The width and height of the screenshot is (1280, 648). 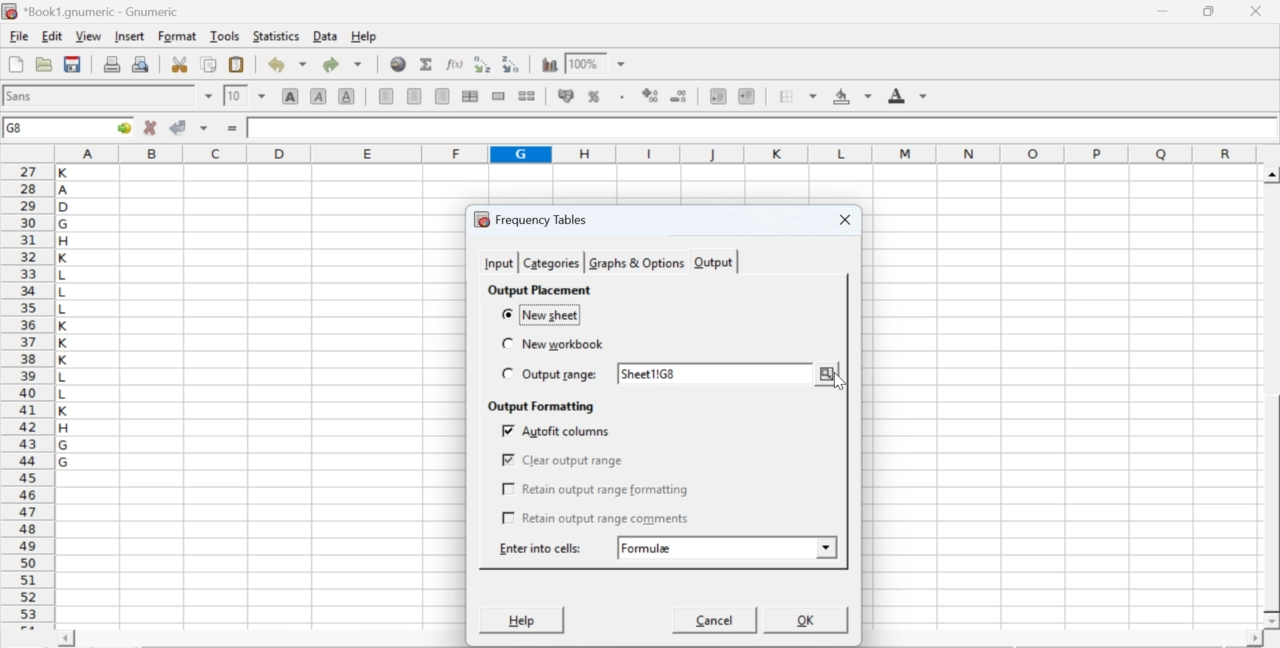 I want to click on close, so click(x=1254, y=11).